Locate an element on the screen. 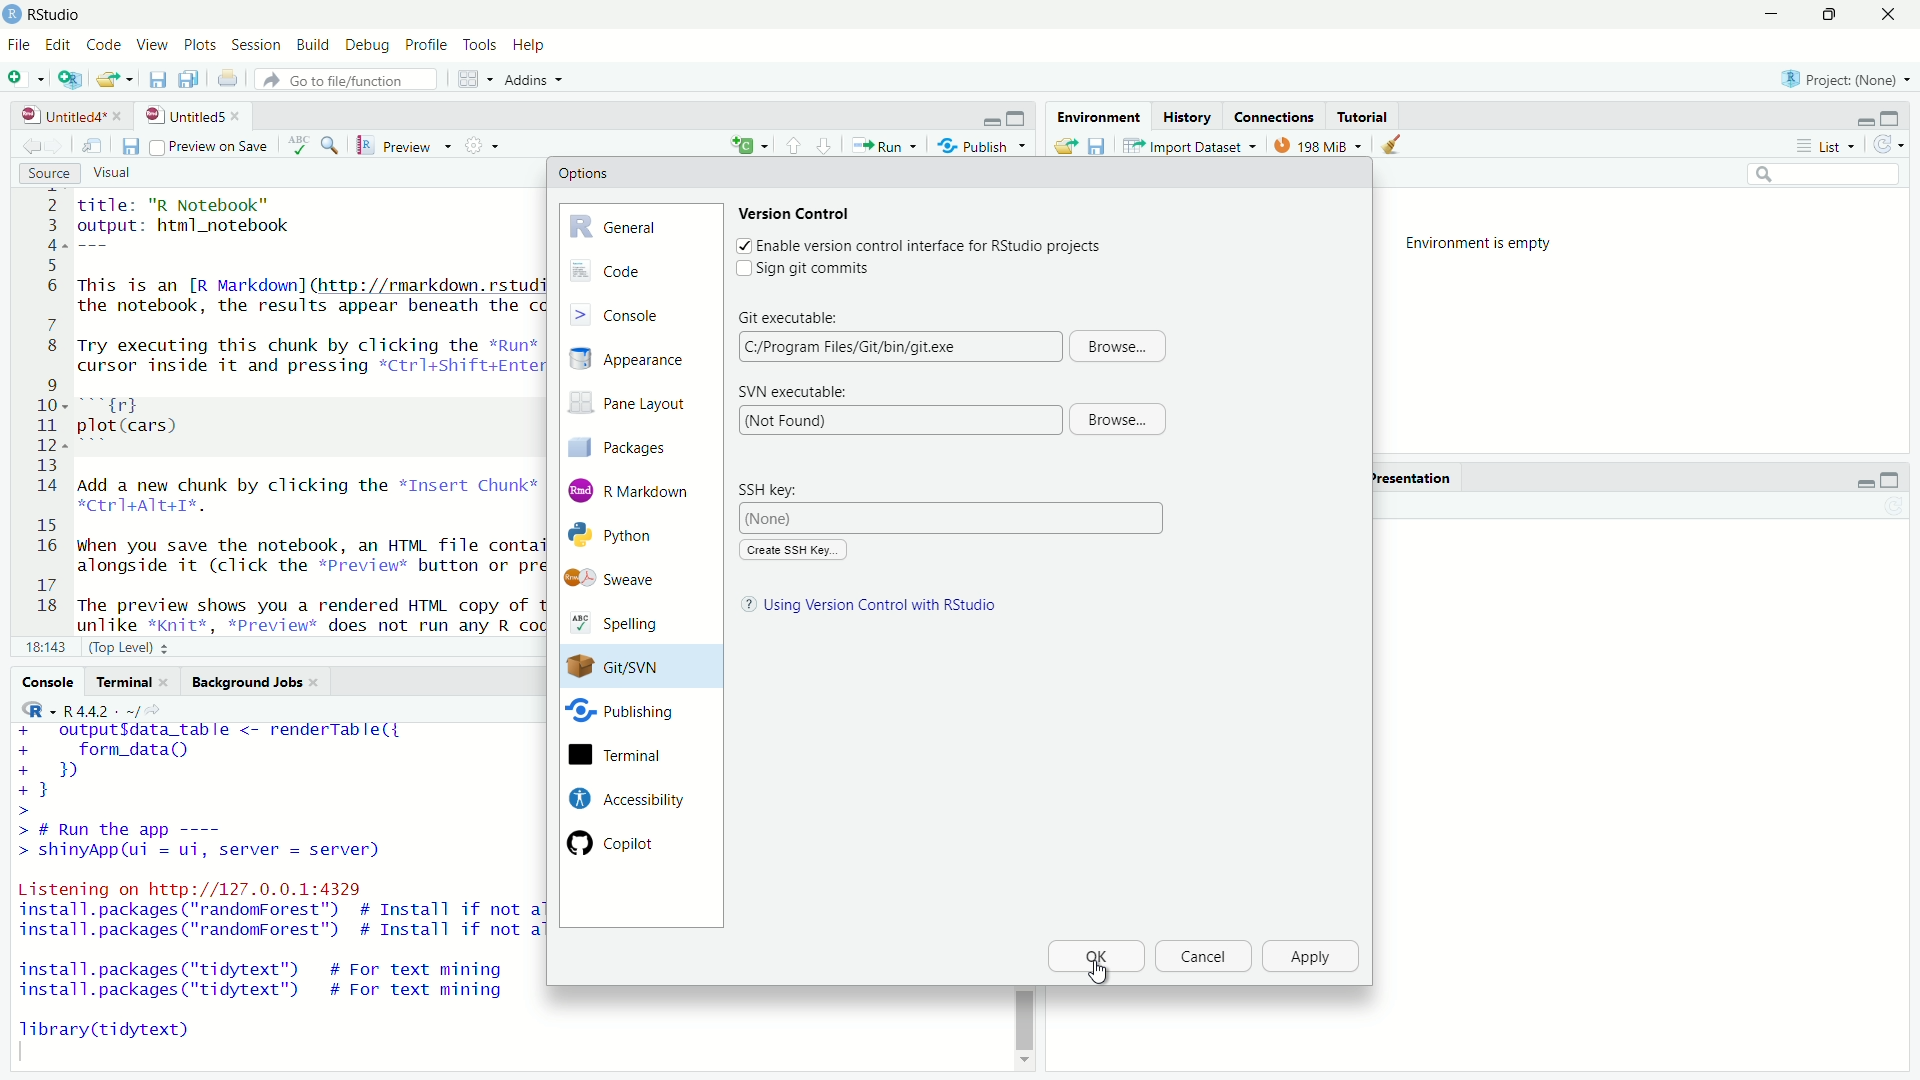 This screenshot has height=1080, width=1920. Preview on save is located at coordinates (208, 146).